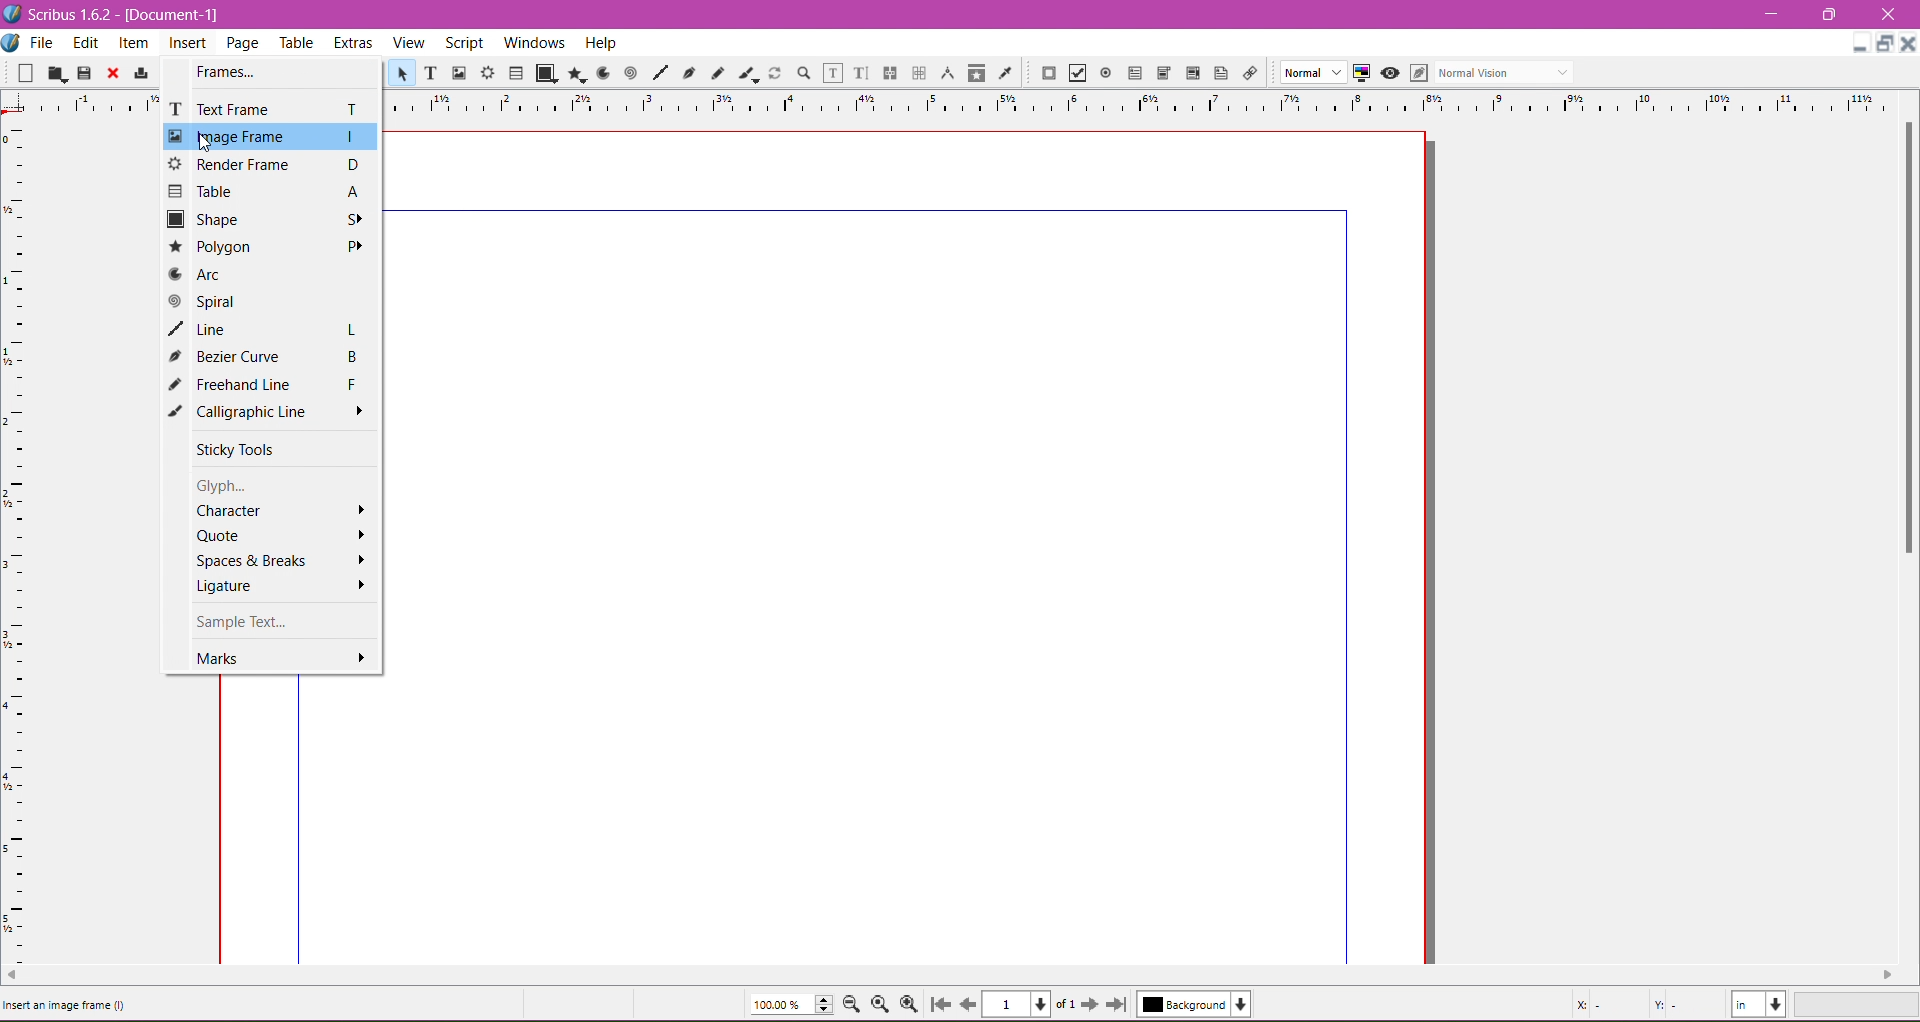  Describe the element at coordinates (245, 44) in the screenshot. I see `Page` at that location.